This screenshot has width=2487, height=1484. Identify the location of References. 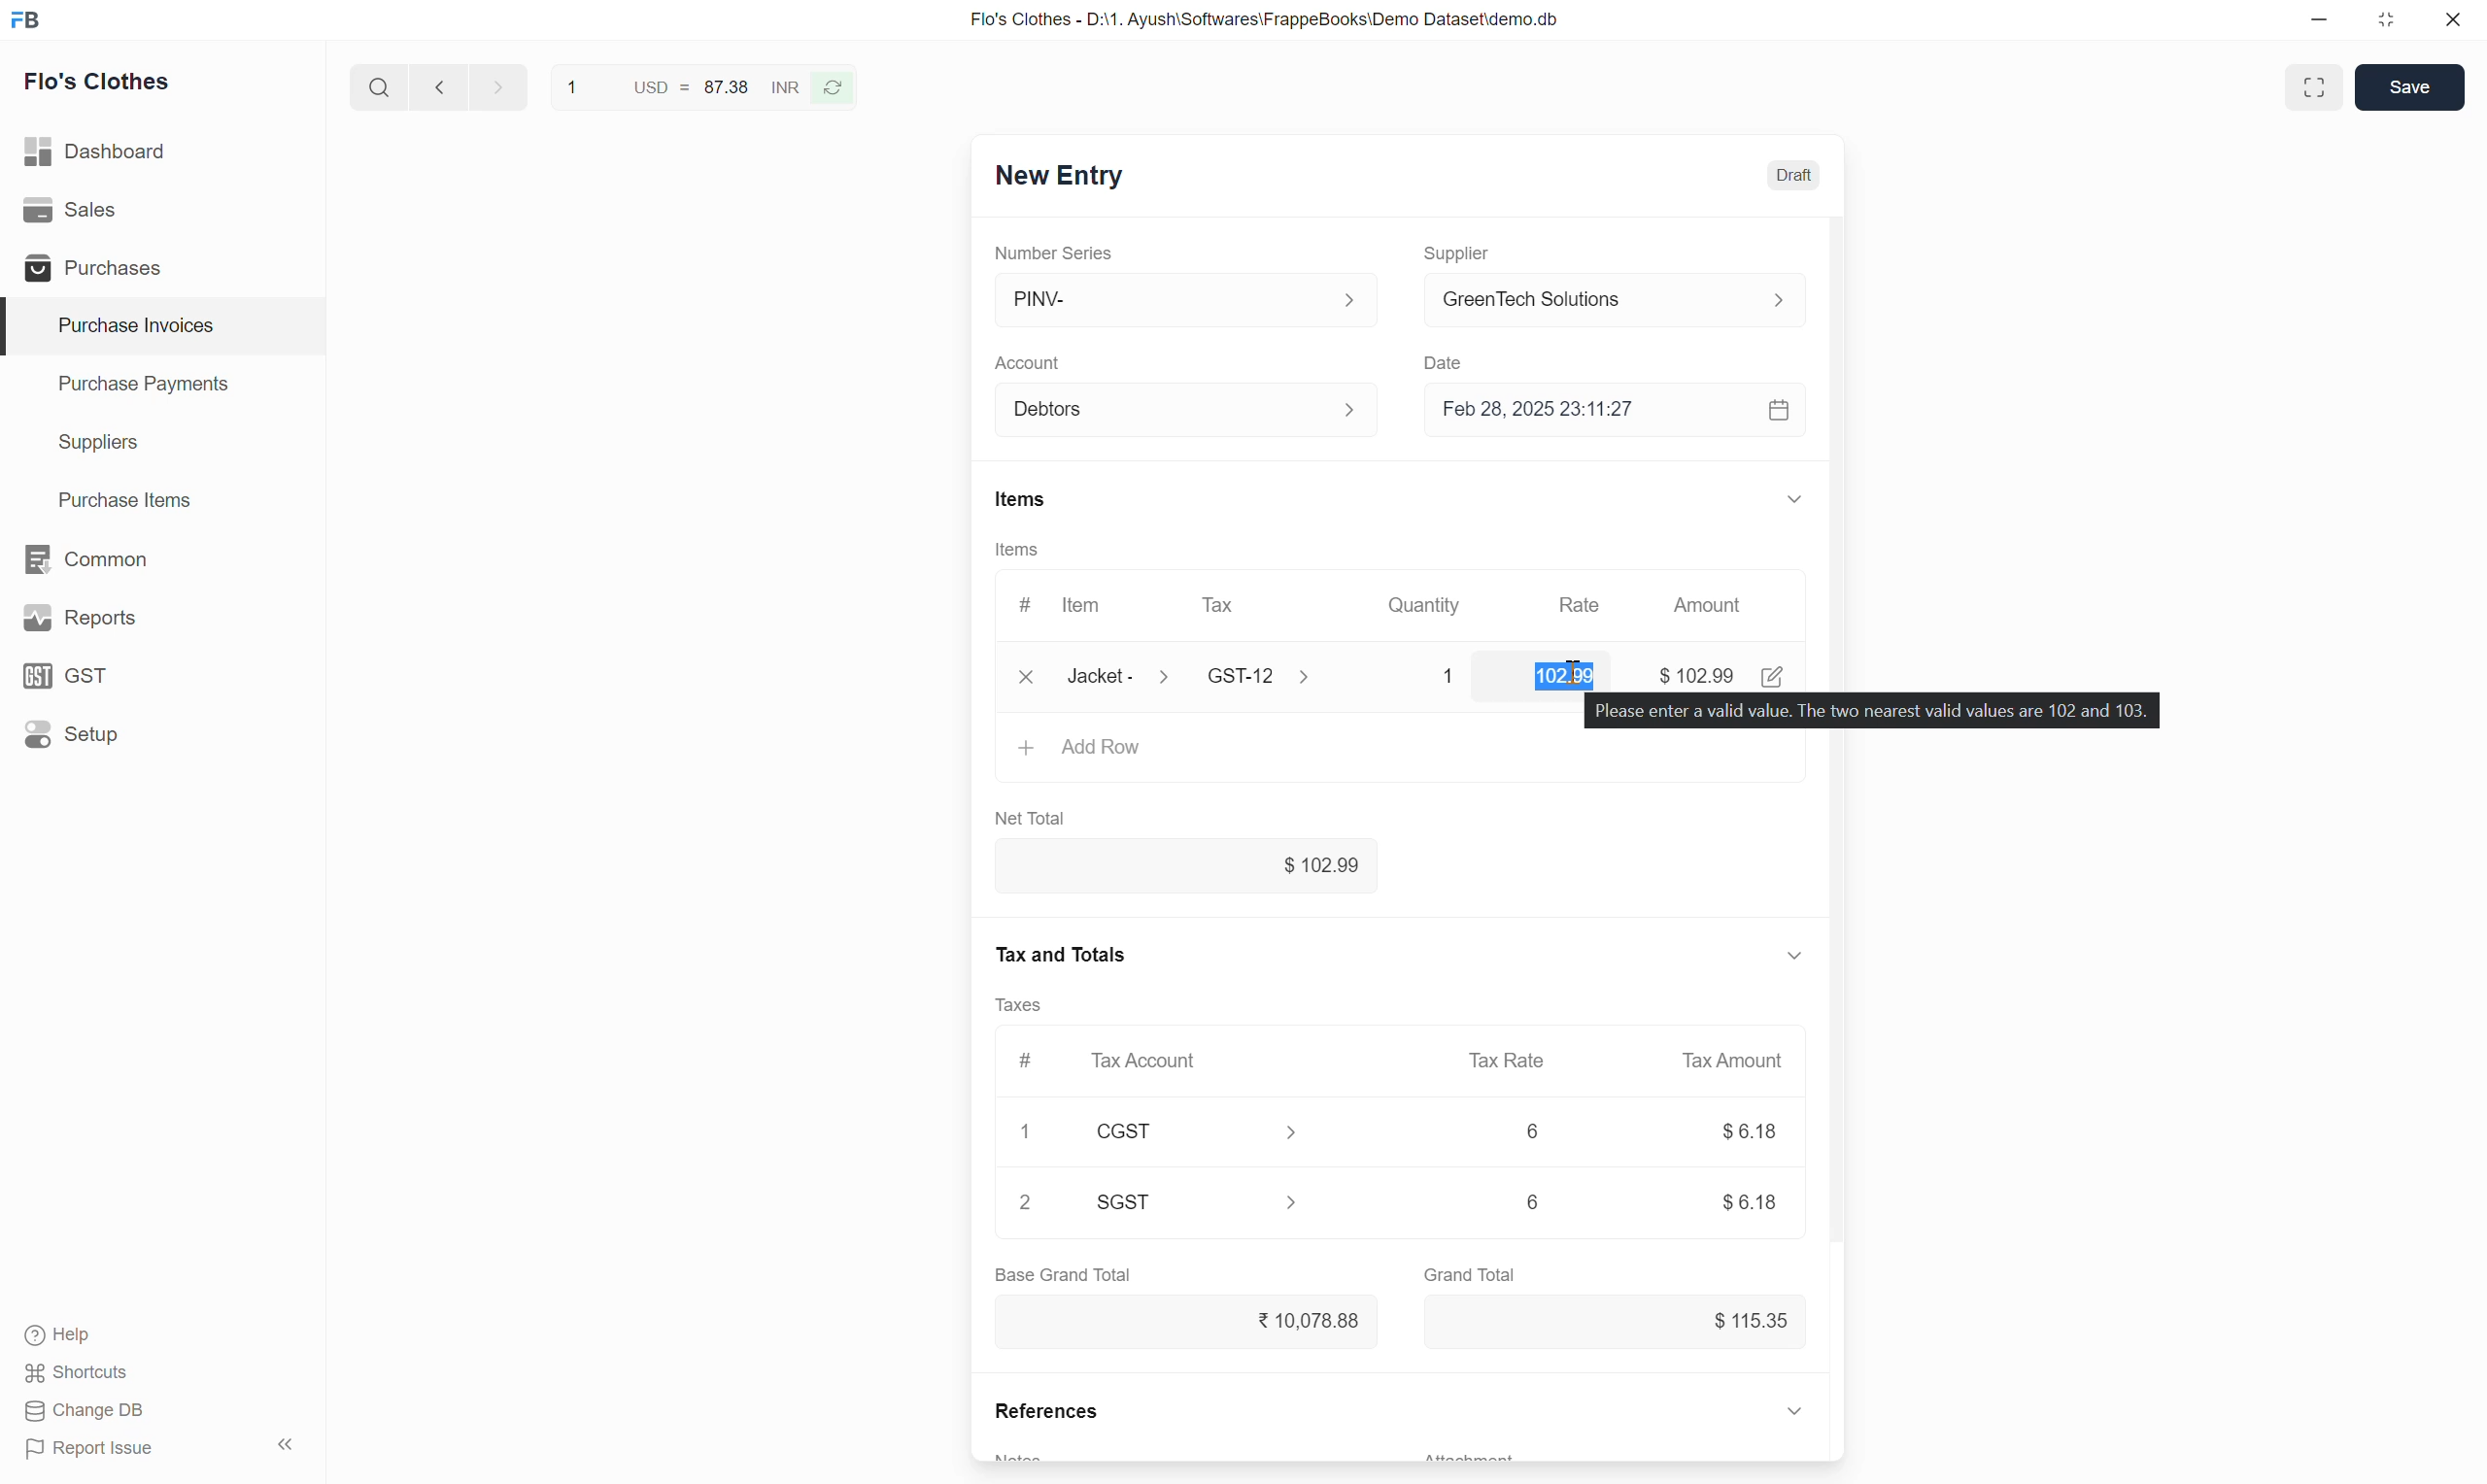
(1046, 1410).